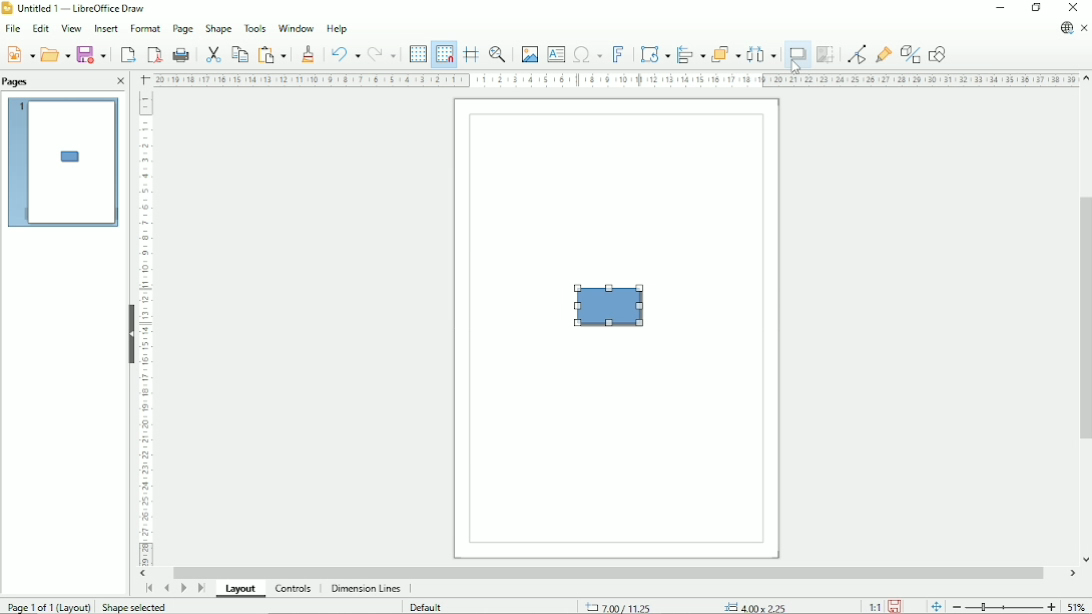 The height and width of the screenshot is (614, 1092). What do you see at coordinates (1000, 8) in the screenshot?
I see `Minimize` at bounding box center [1000, 8].